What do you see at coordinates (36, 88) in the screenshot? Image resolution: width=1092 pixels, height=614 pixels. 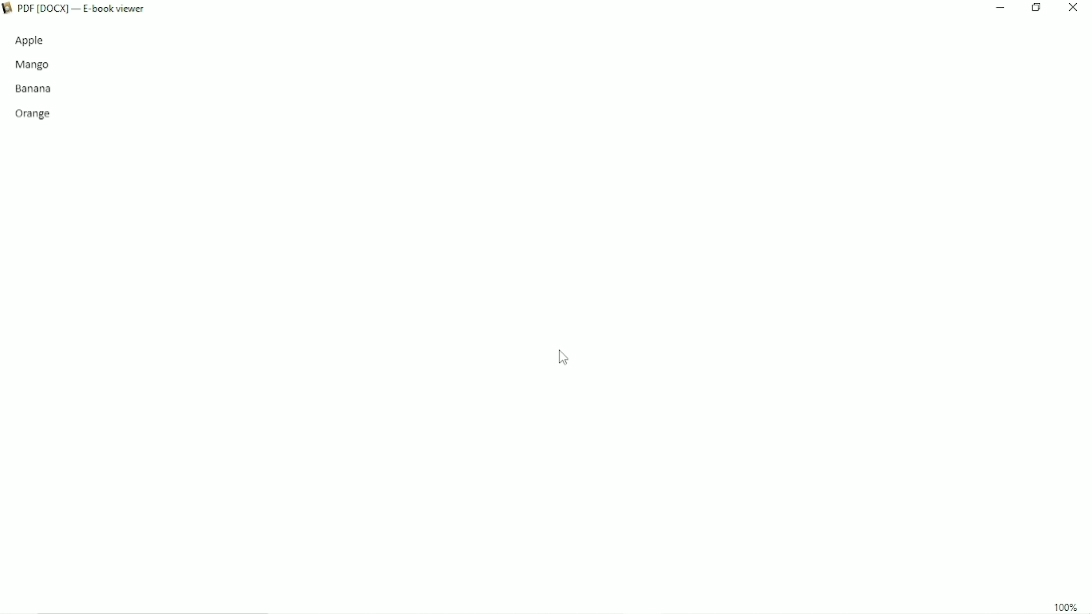 I see `Banana` at bounding box center [36, 88].